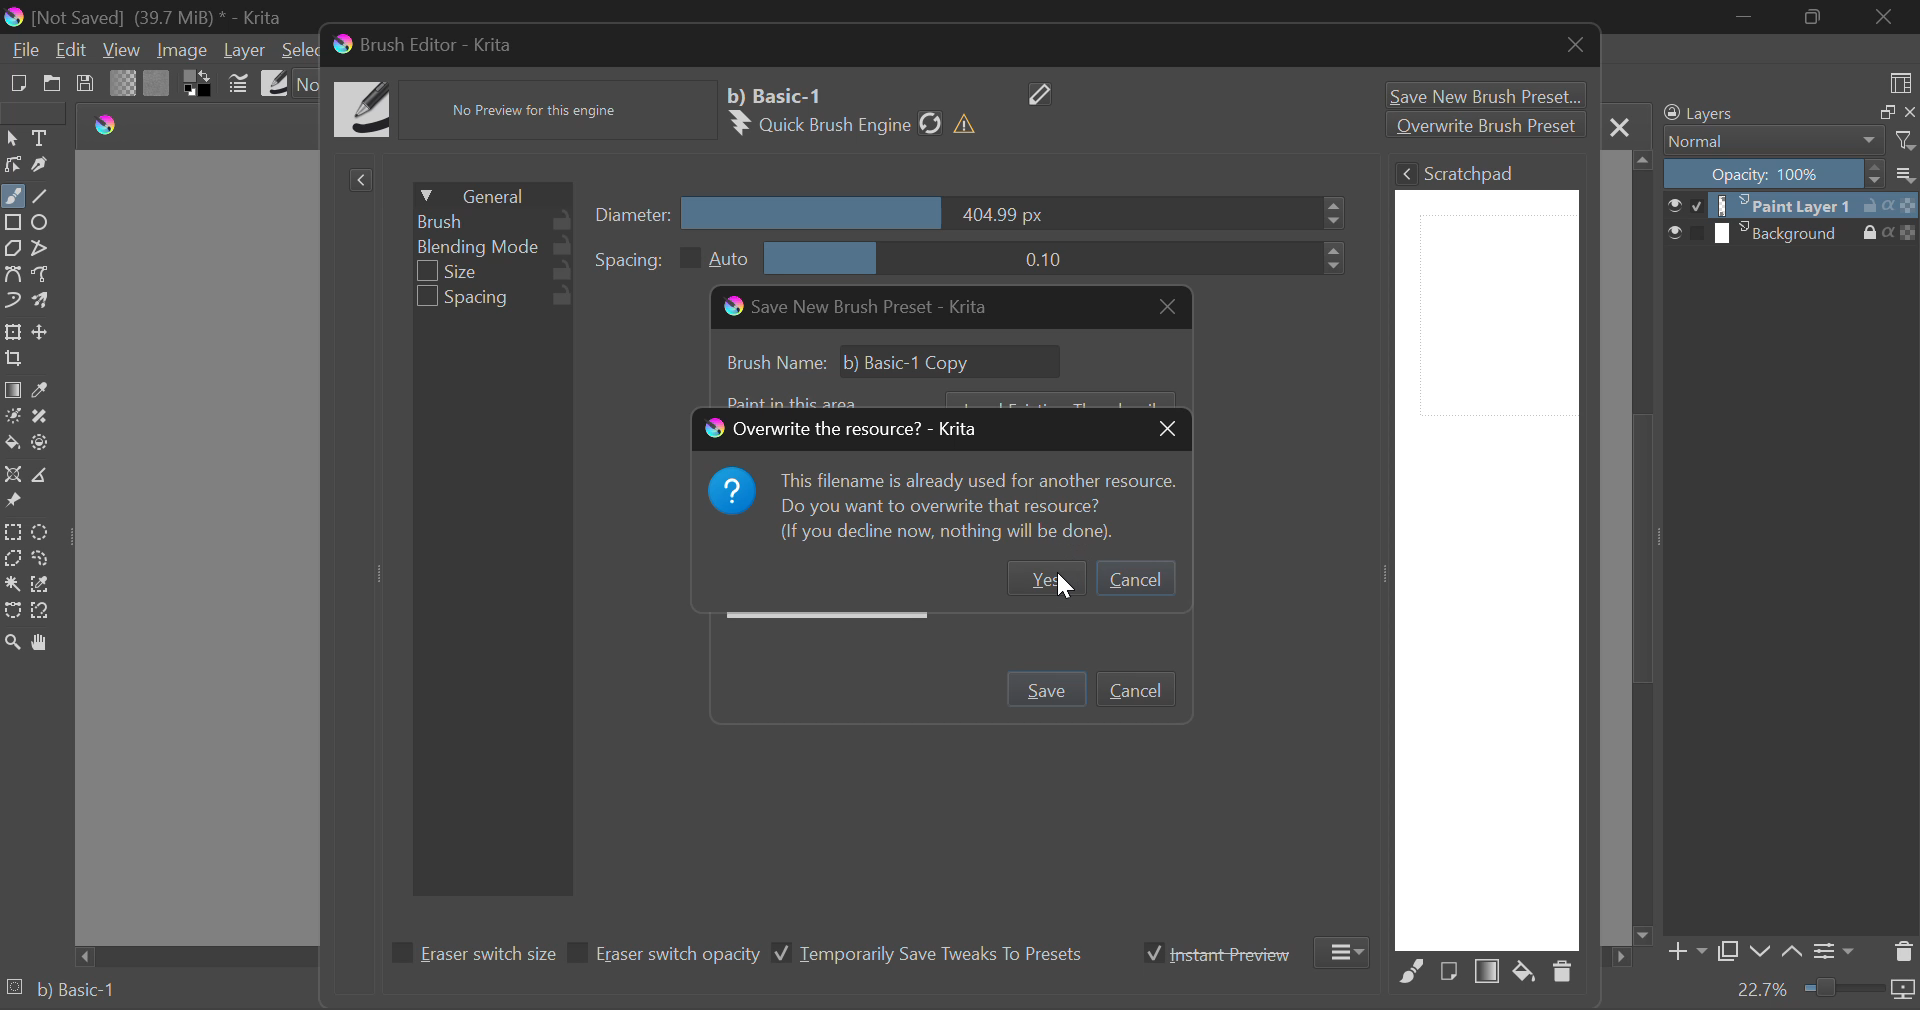 The width and height of the screenshot is (1920, 1010). I want to click on Close, so click(1171, 434).